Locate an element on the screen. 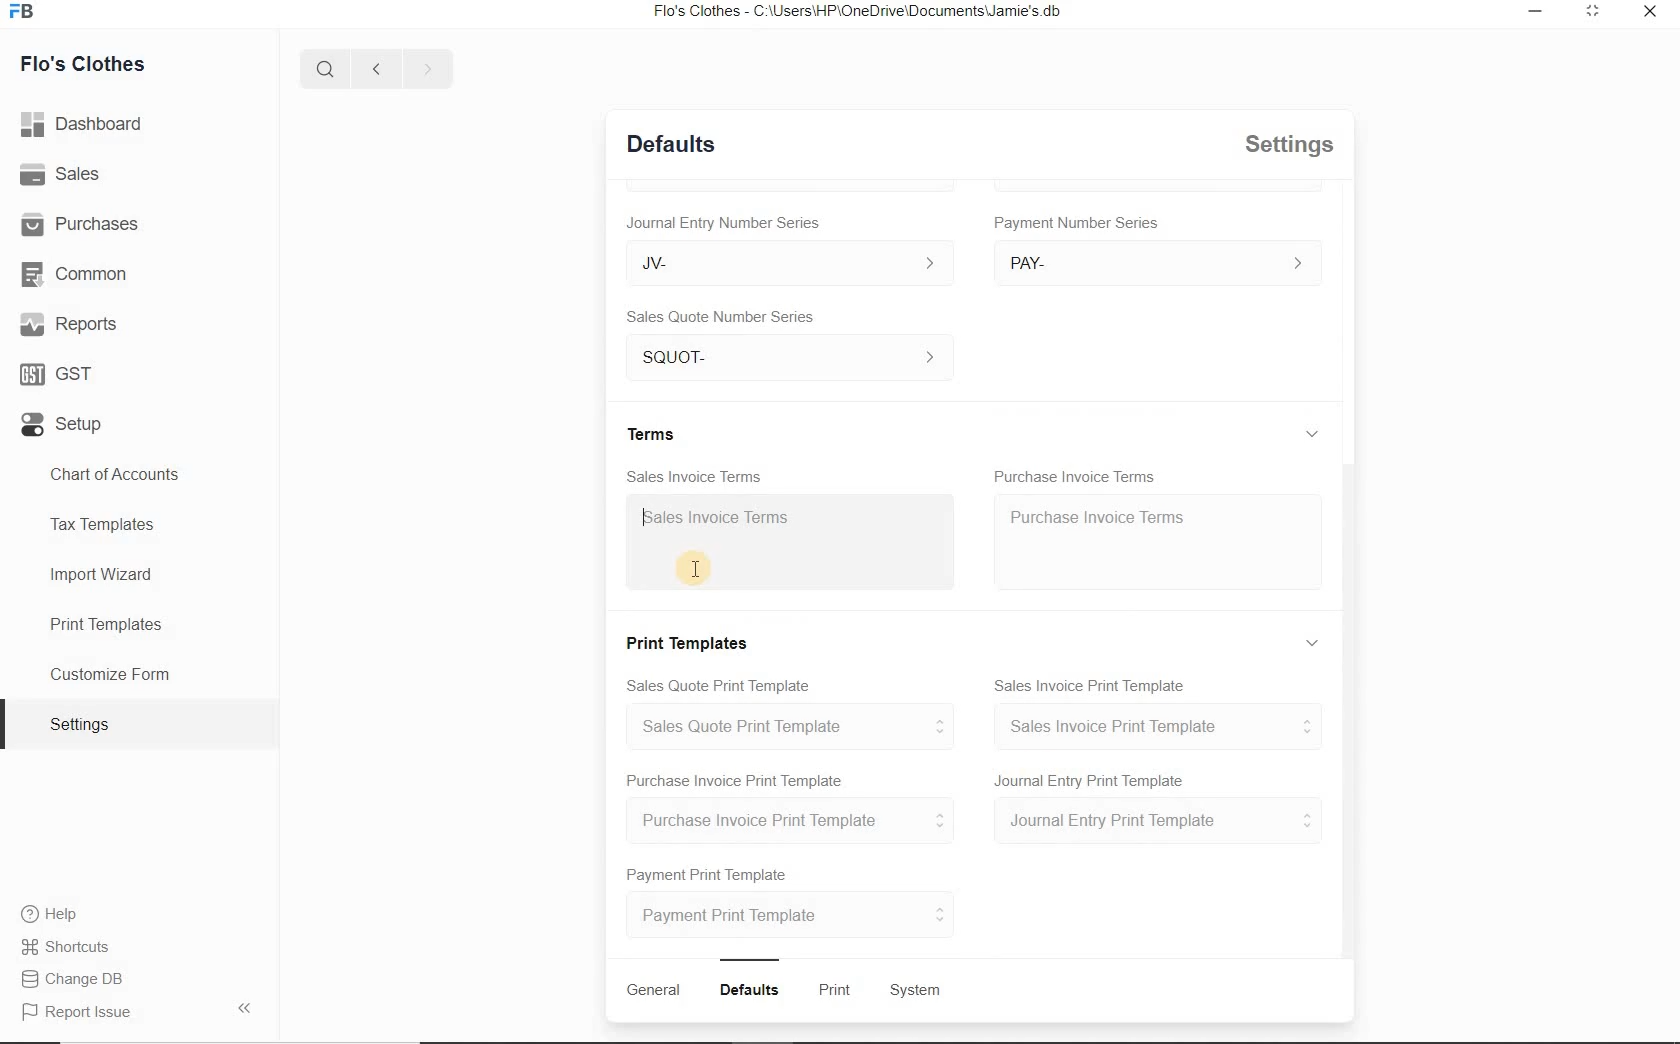 Image resolution: width=1680 pixels, height=1044 pixels. Sales Invoice Terms is located at coordinates (793, 543).